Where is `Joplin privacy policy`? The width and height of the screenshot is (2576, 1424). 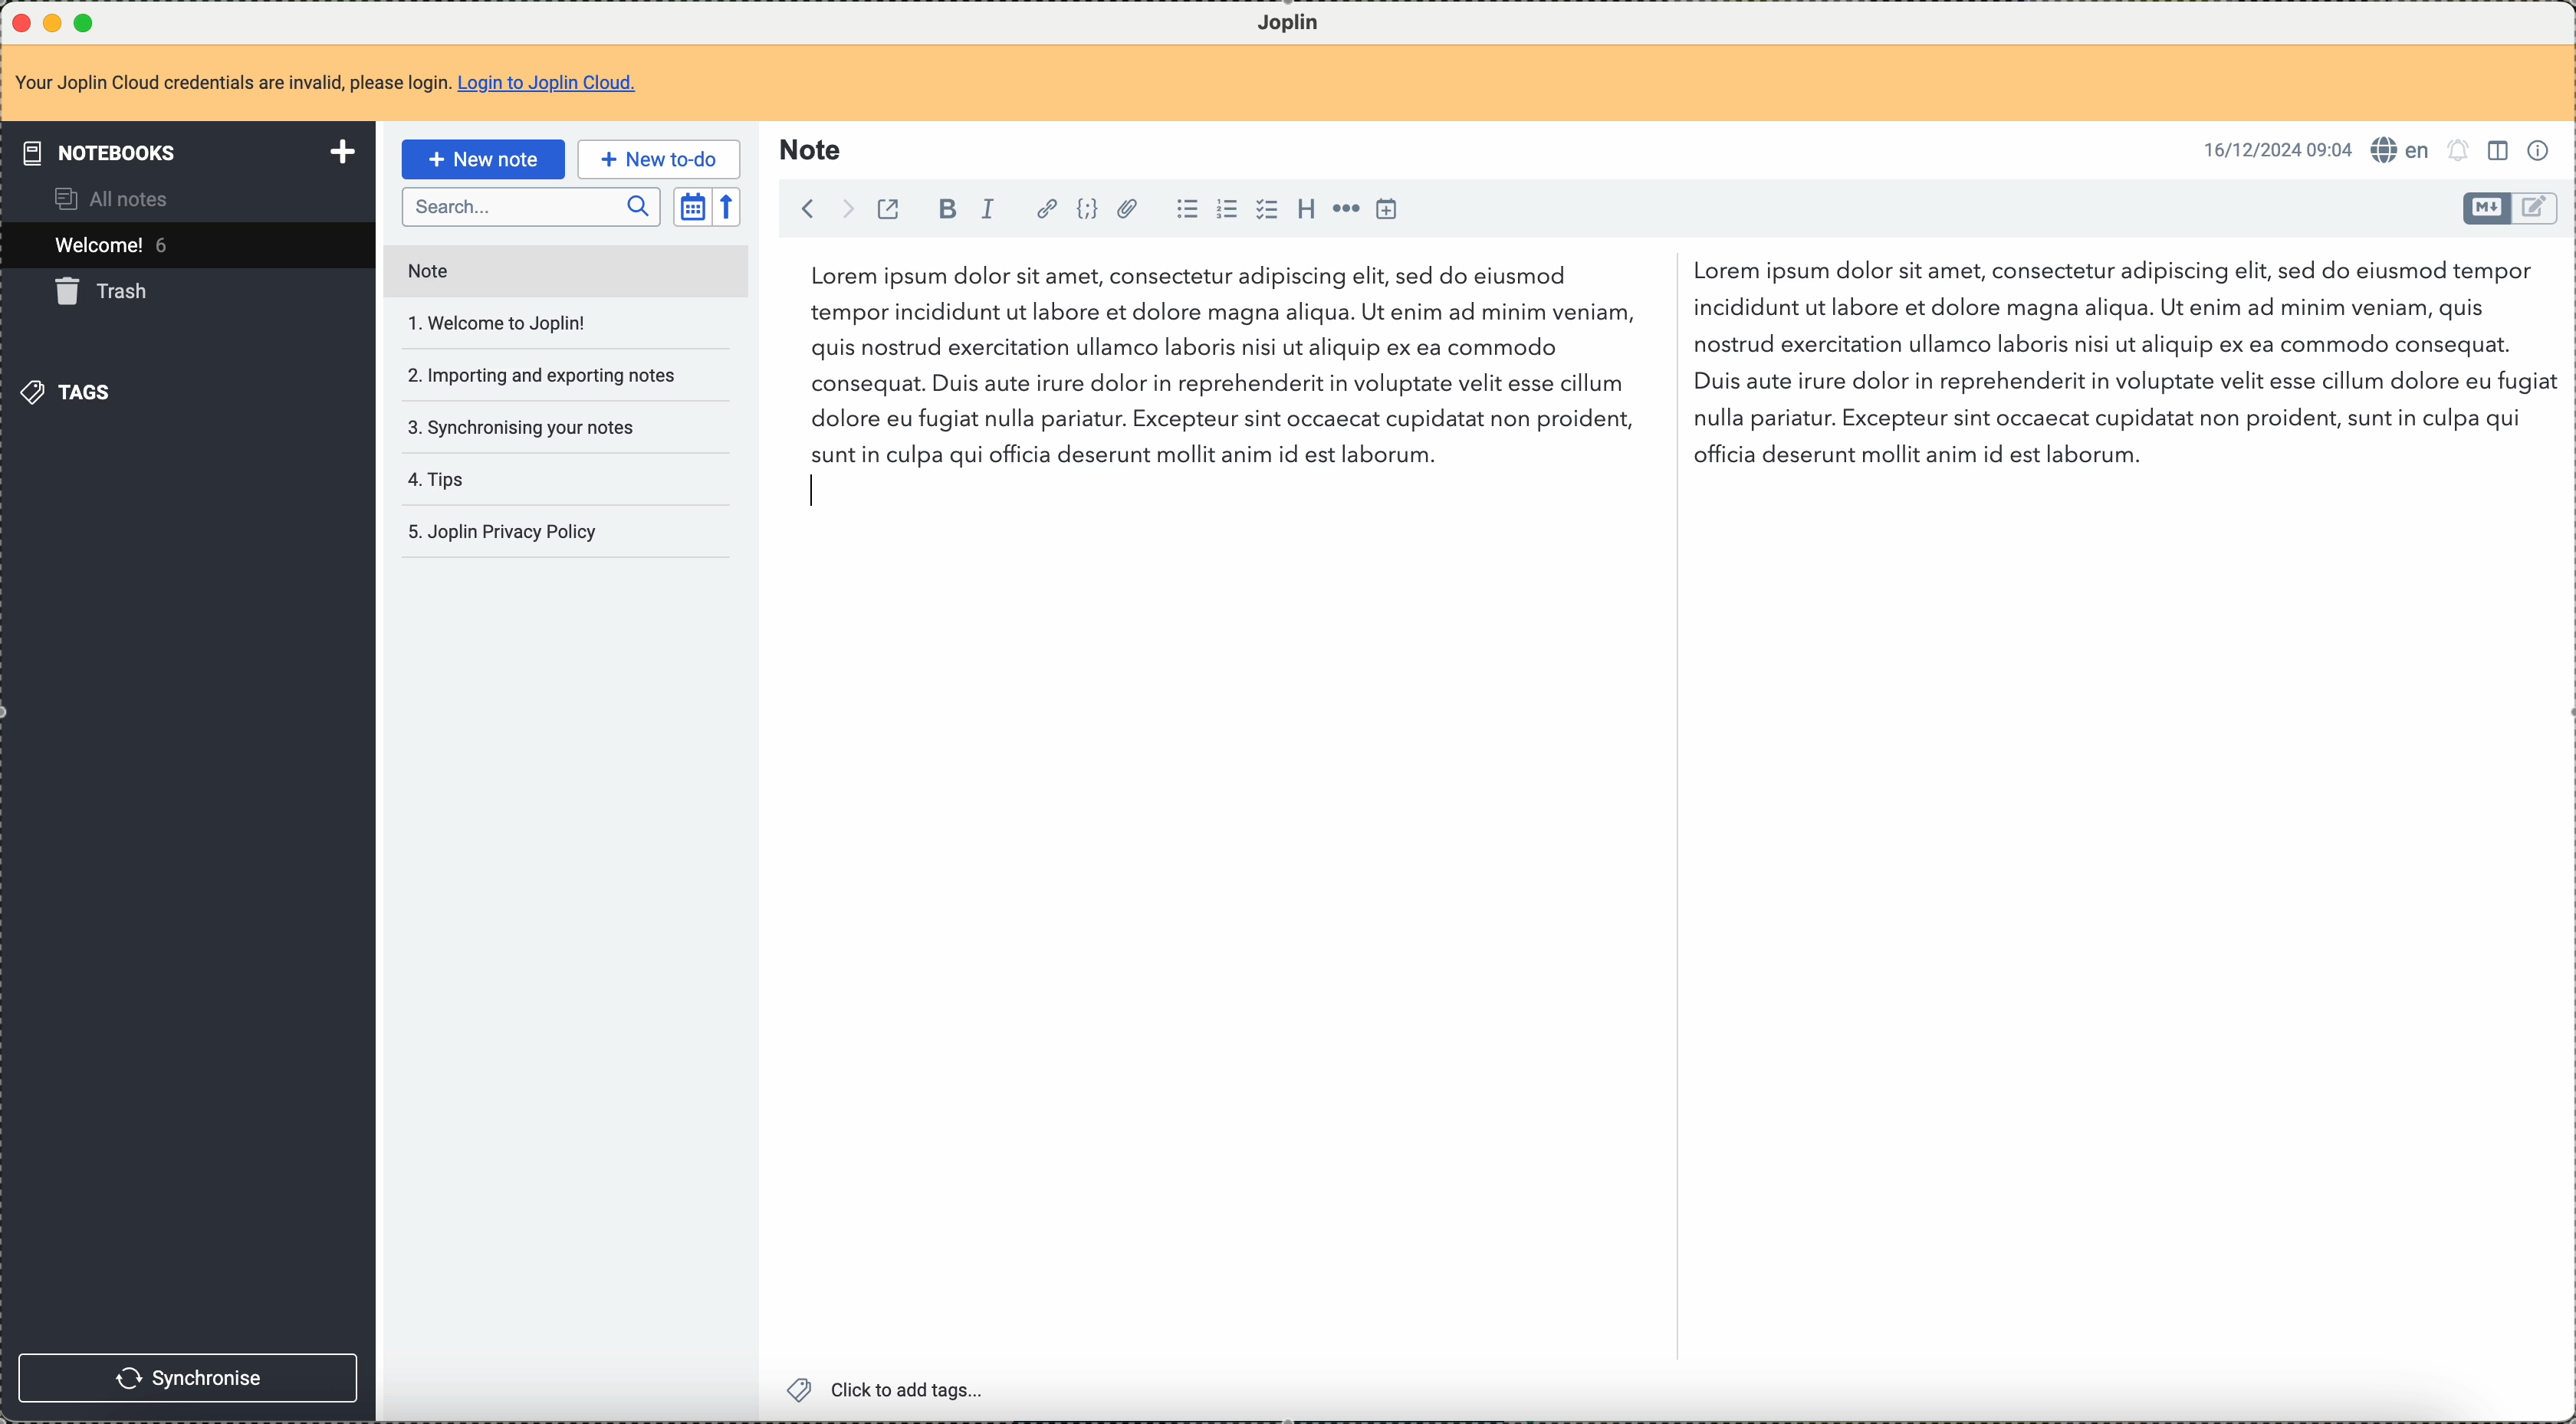
Joplin privacy policy is located at coordinates (505, 530).